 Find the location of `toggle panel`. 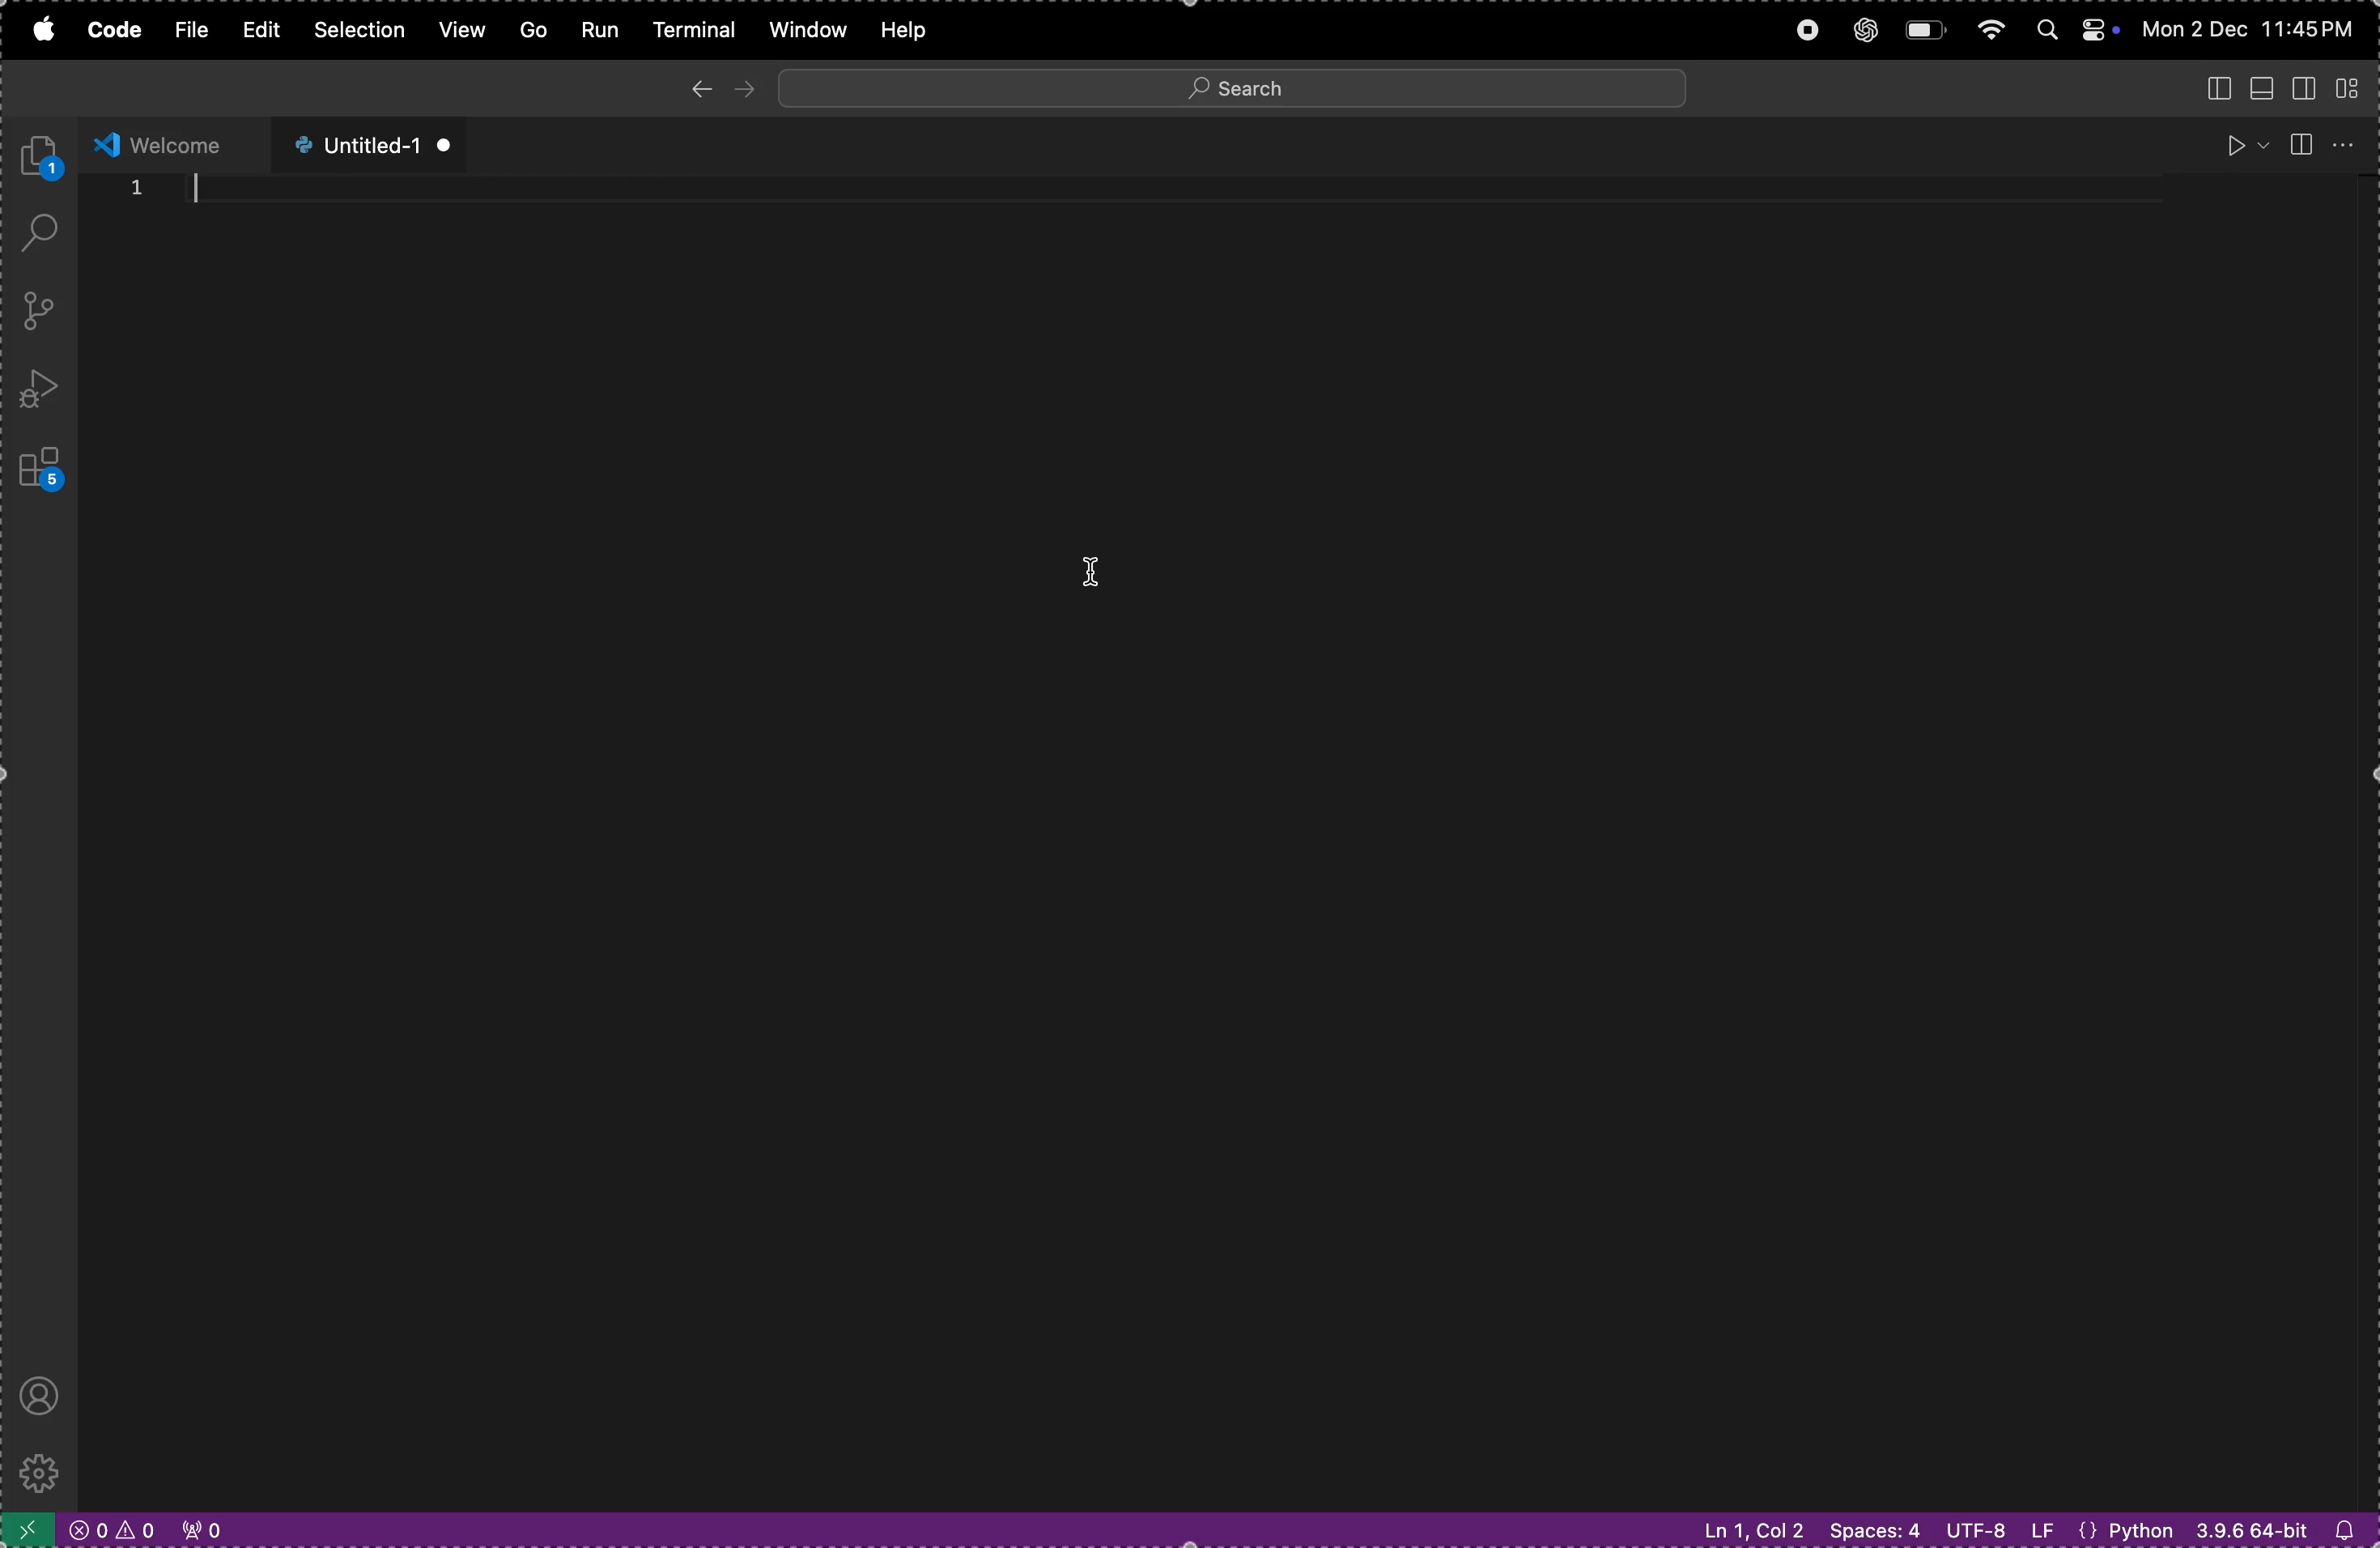

toggle panel is located at coordinates (2264, 88).